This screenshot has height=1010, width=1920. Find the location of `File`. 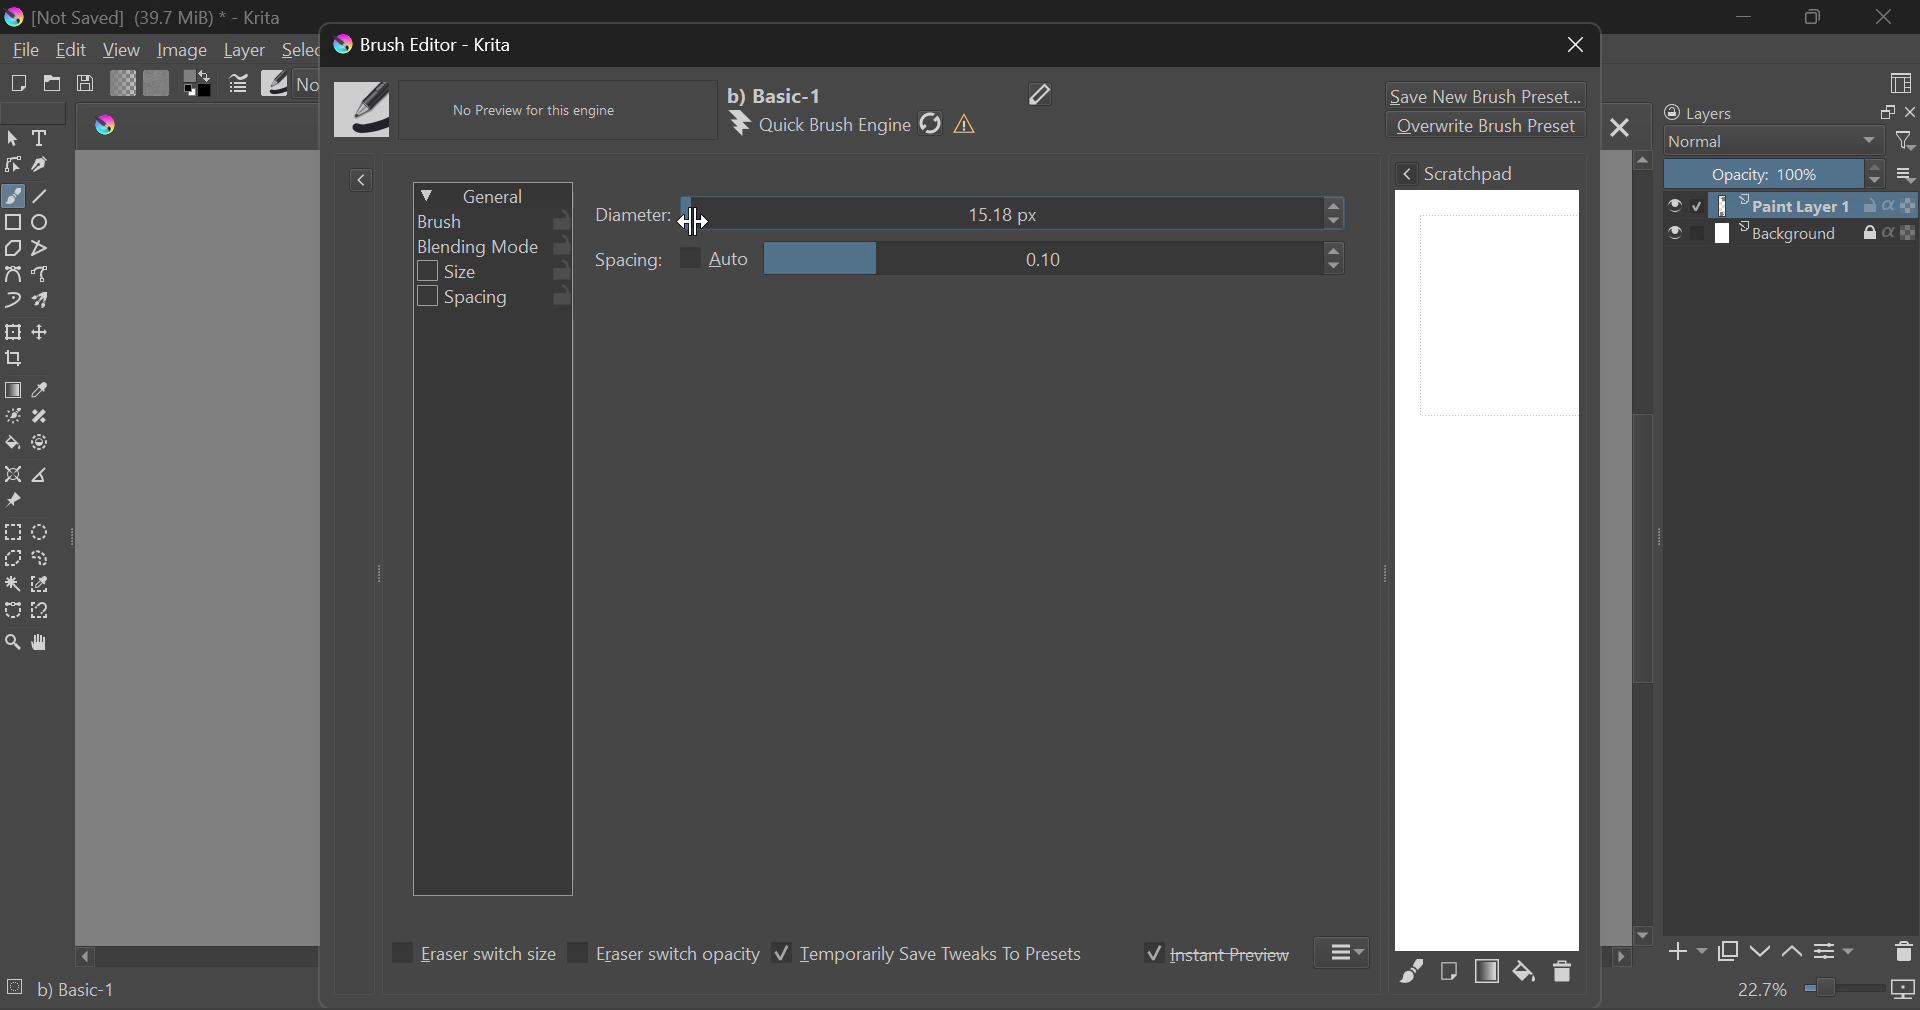

File is located at coordinates (24, 50).